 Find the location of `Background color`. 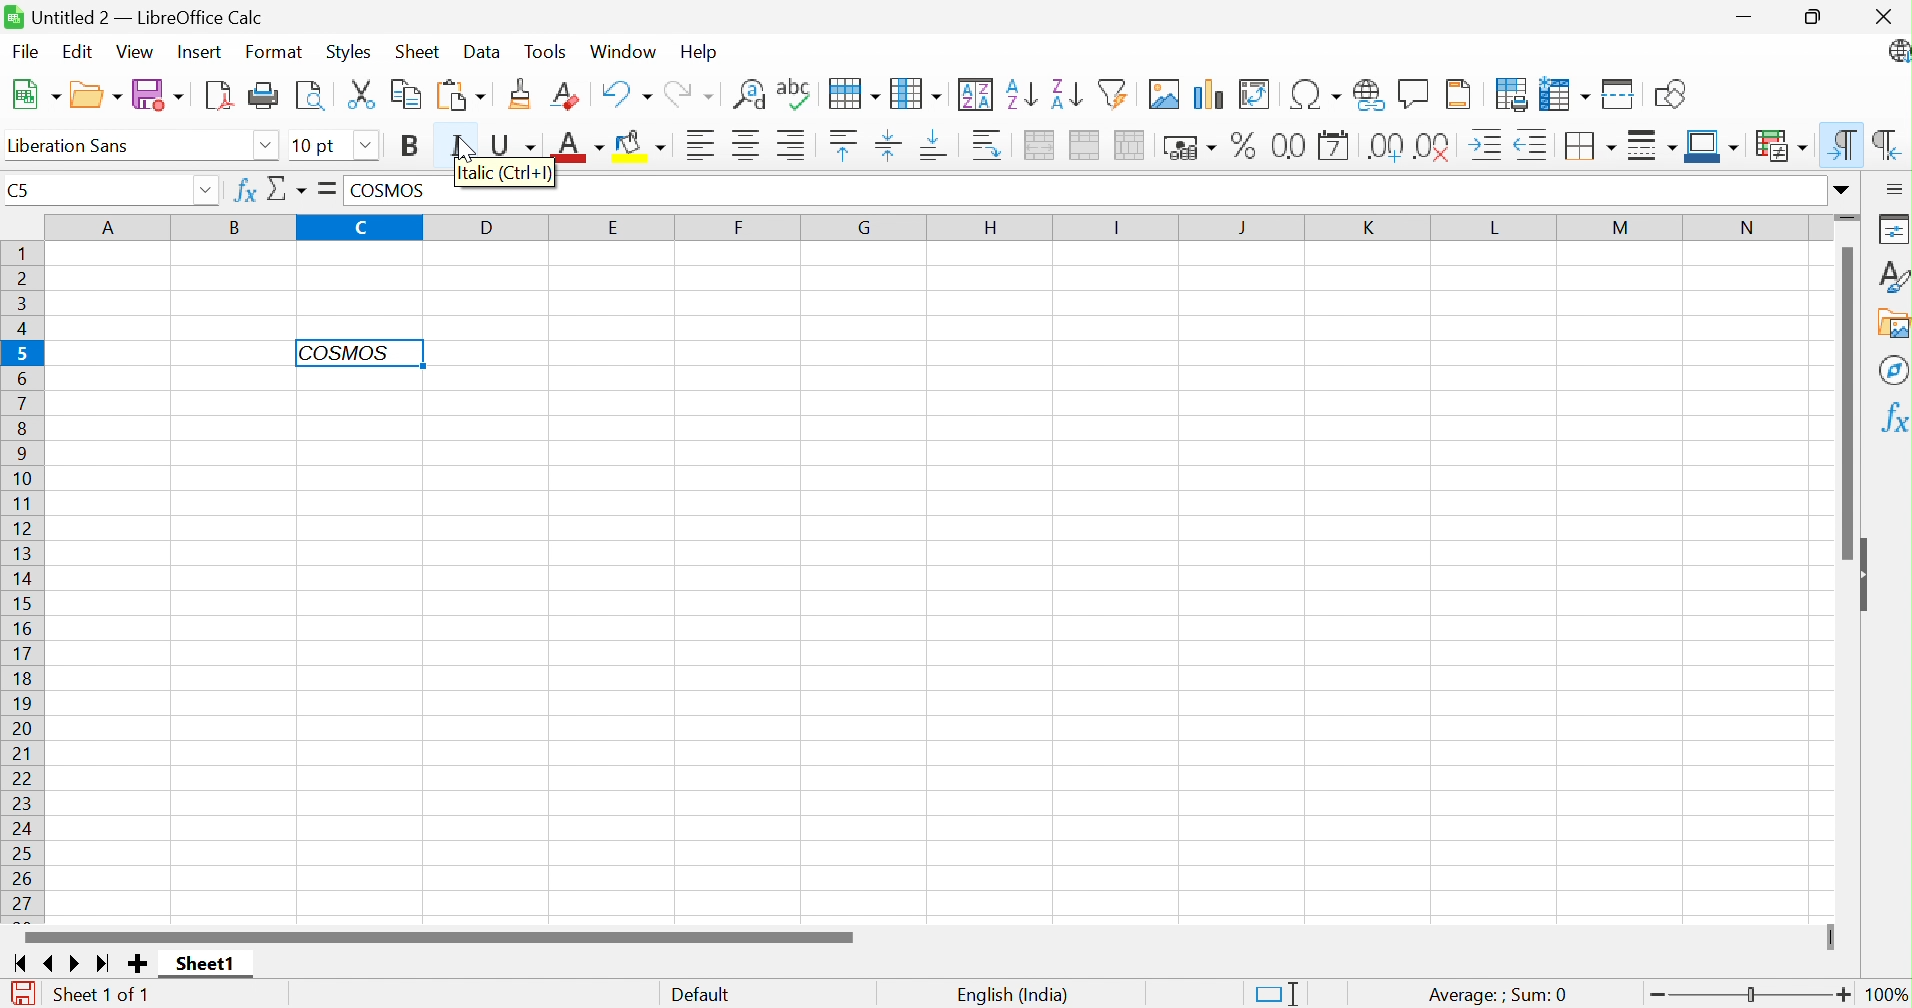

Background color is located at coordinates (643, 143).